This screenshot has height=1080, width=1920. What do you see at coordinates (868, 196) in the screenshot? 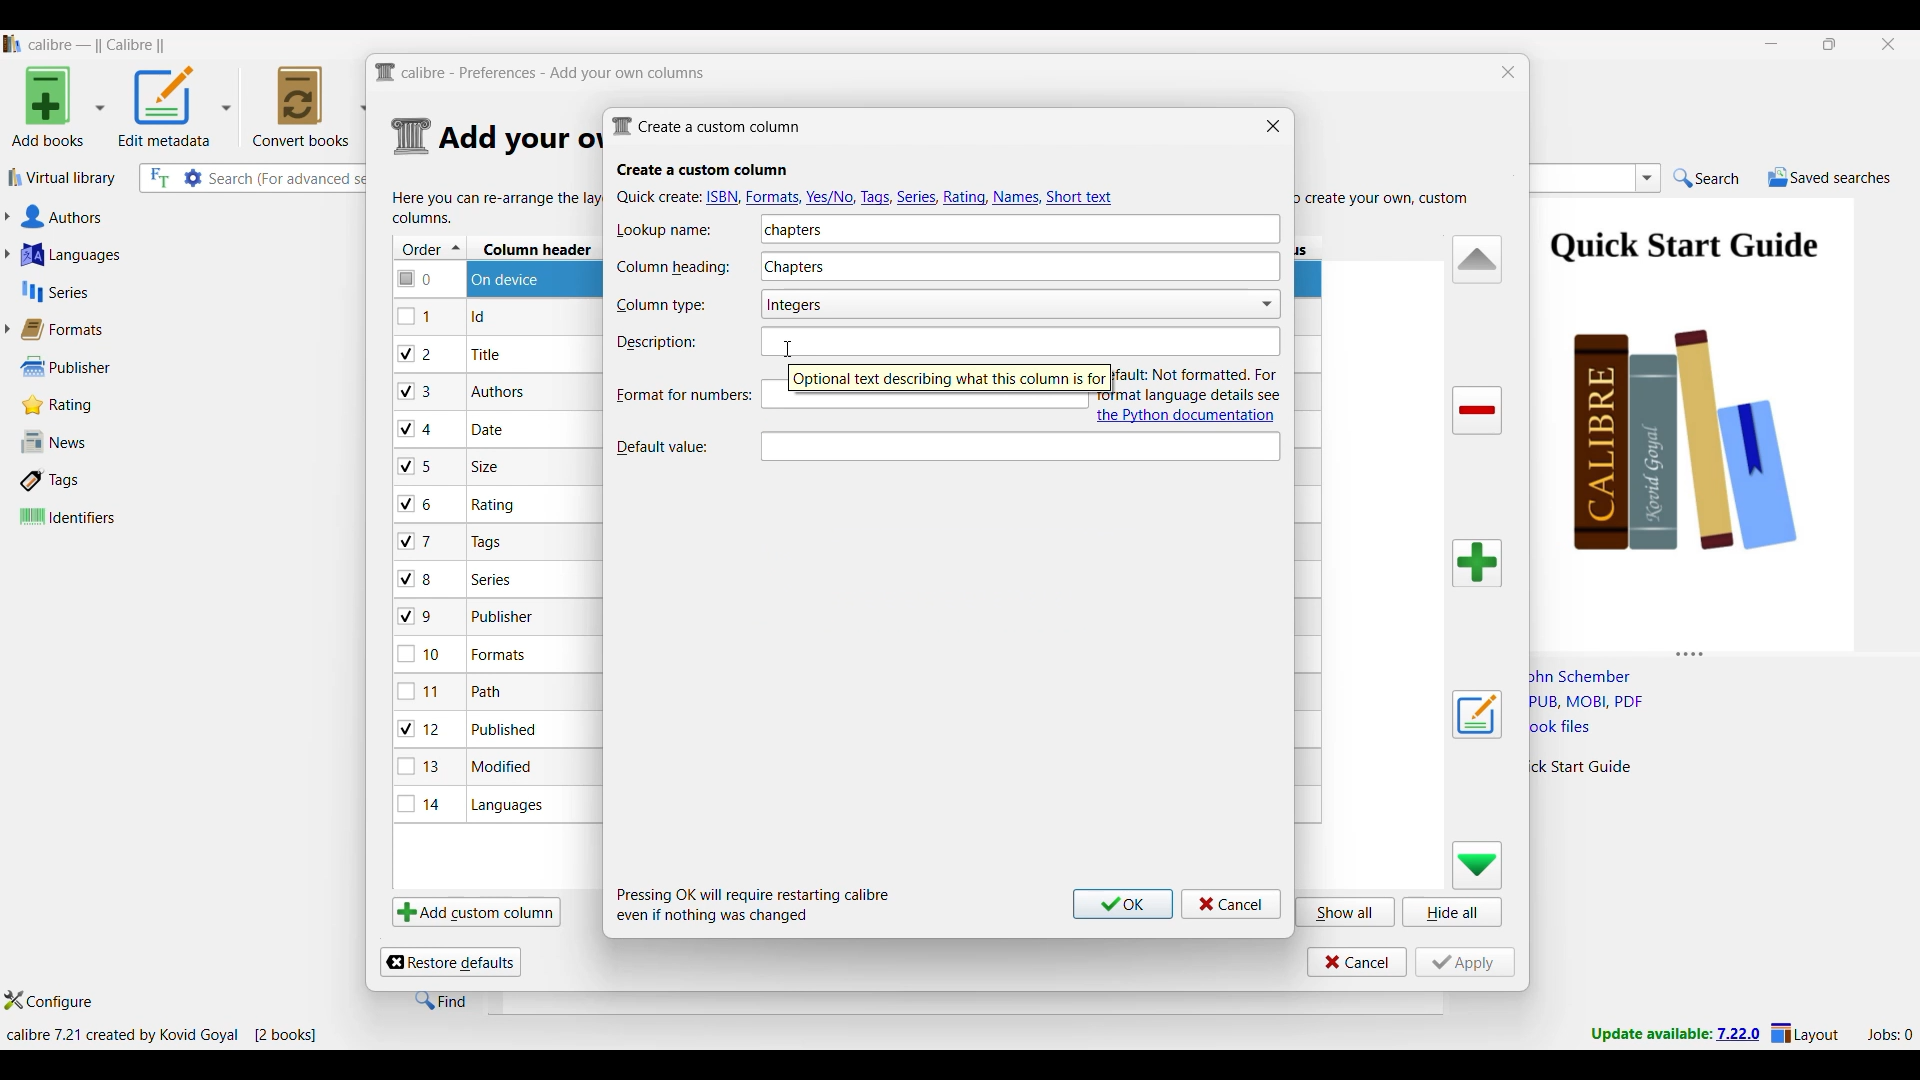
I see `Quick create options` at bounding box center [868, 196].